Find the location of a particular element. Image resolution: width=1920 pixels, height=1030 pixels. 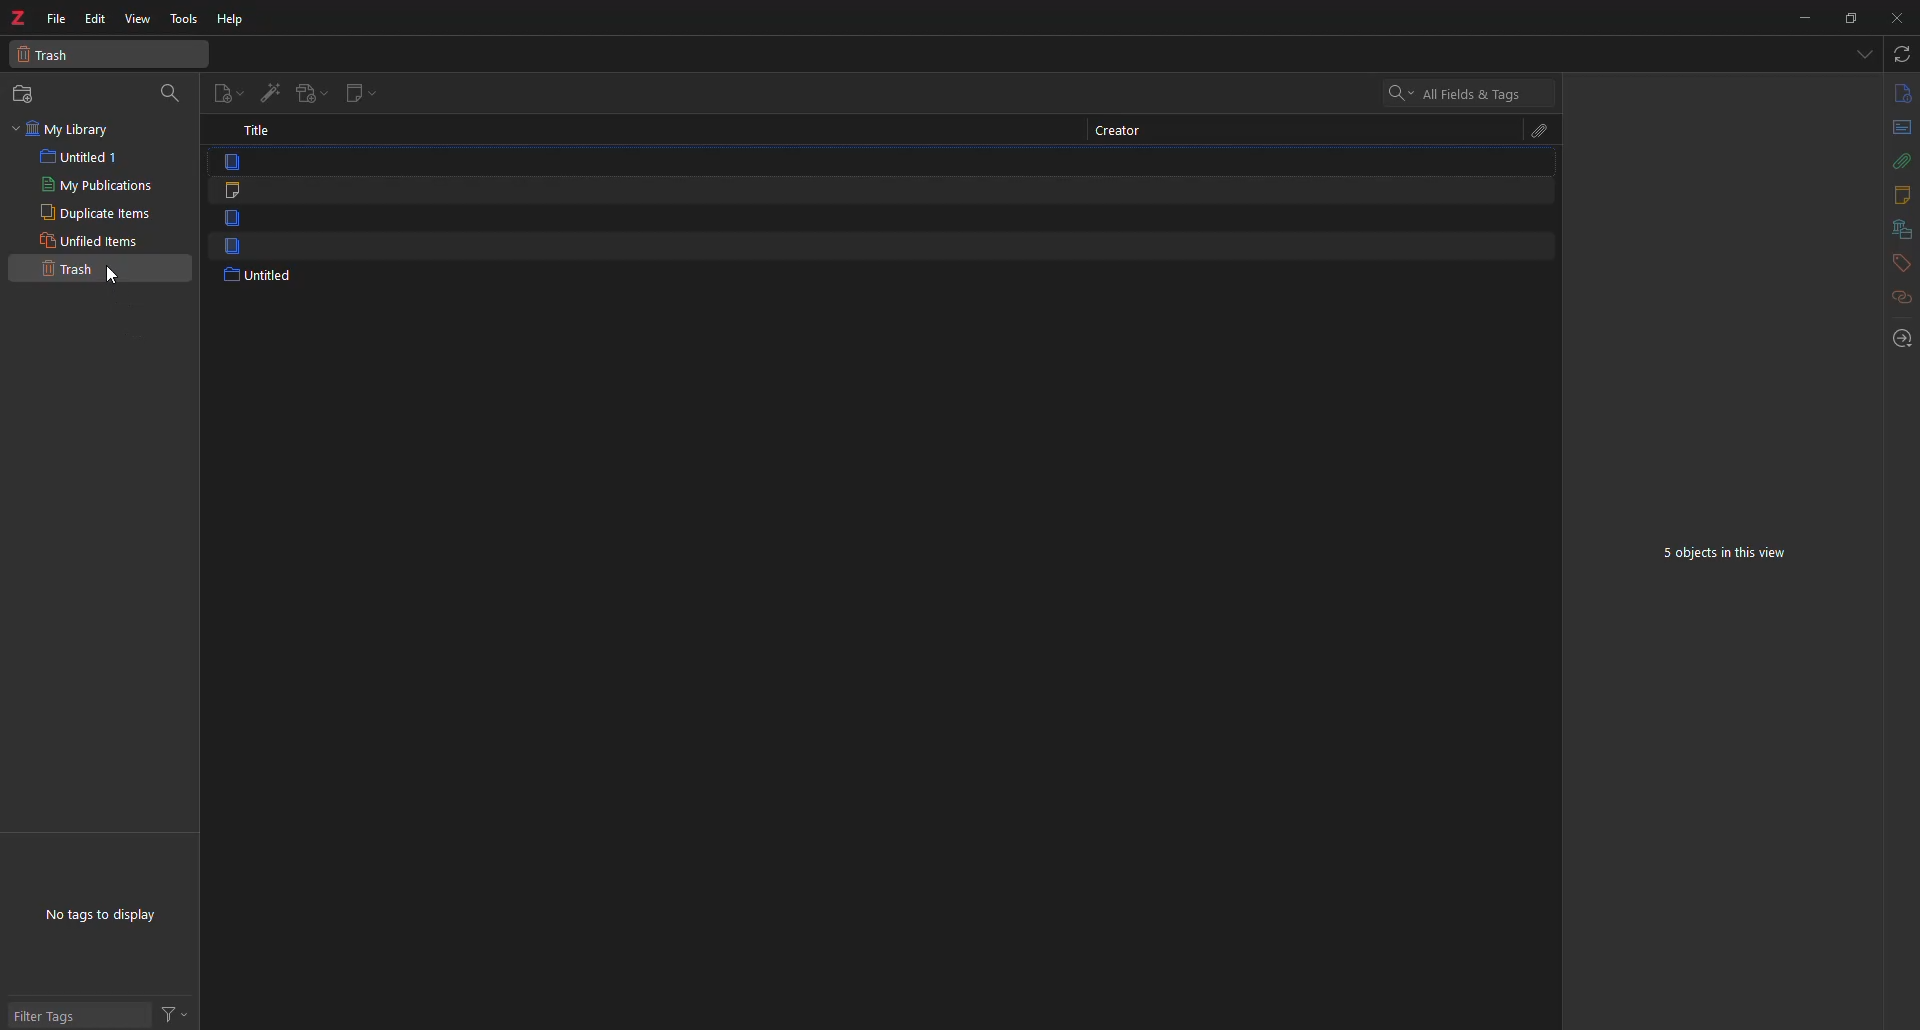

edit is located at coordinates (97, 18).